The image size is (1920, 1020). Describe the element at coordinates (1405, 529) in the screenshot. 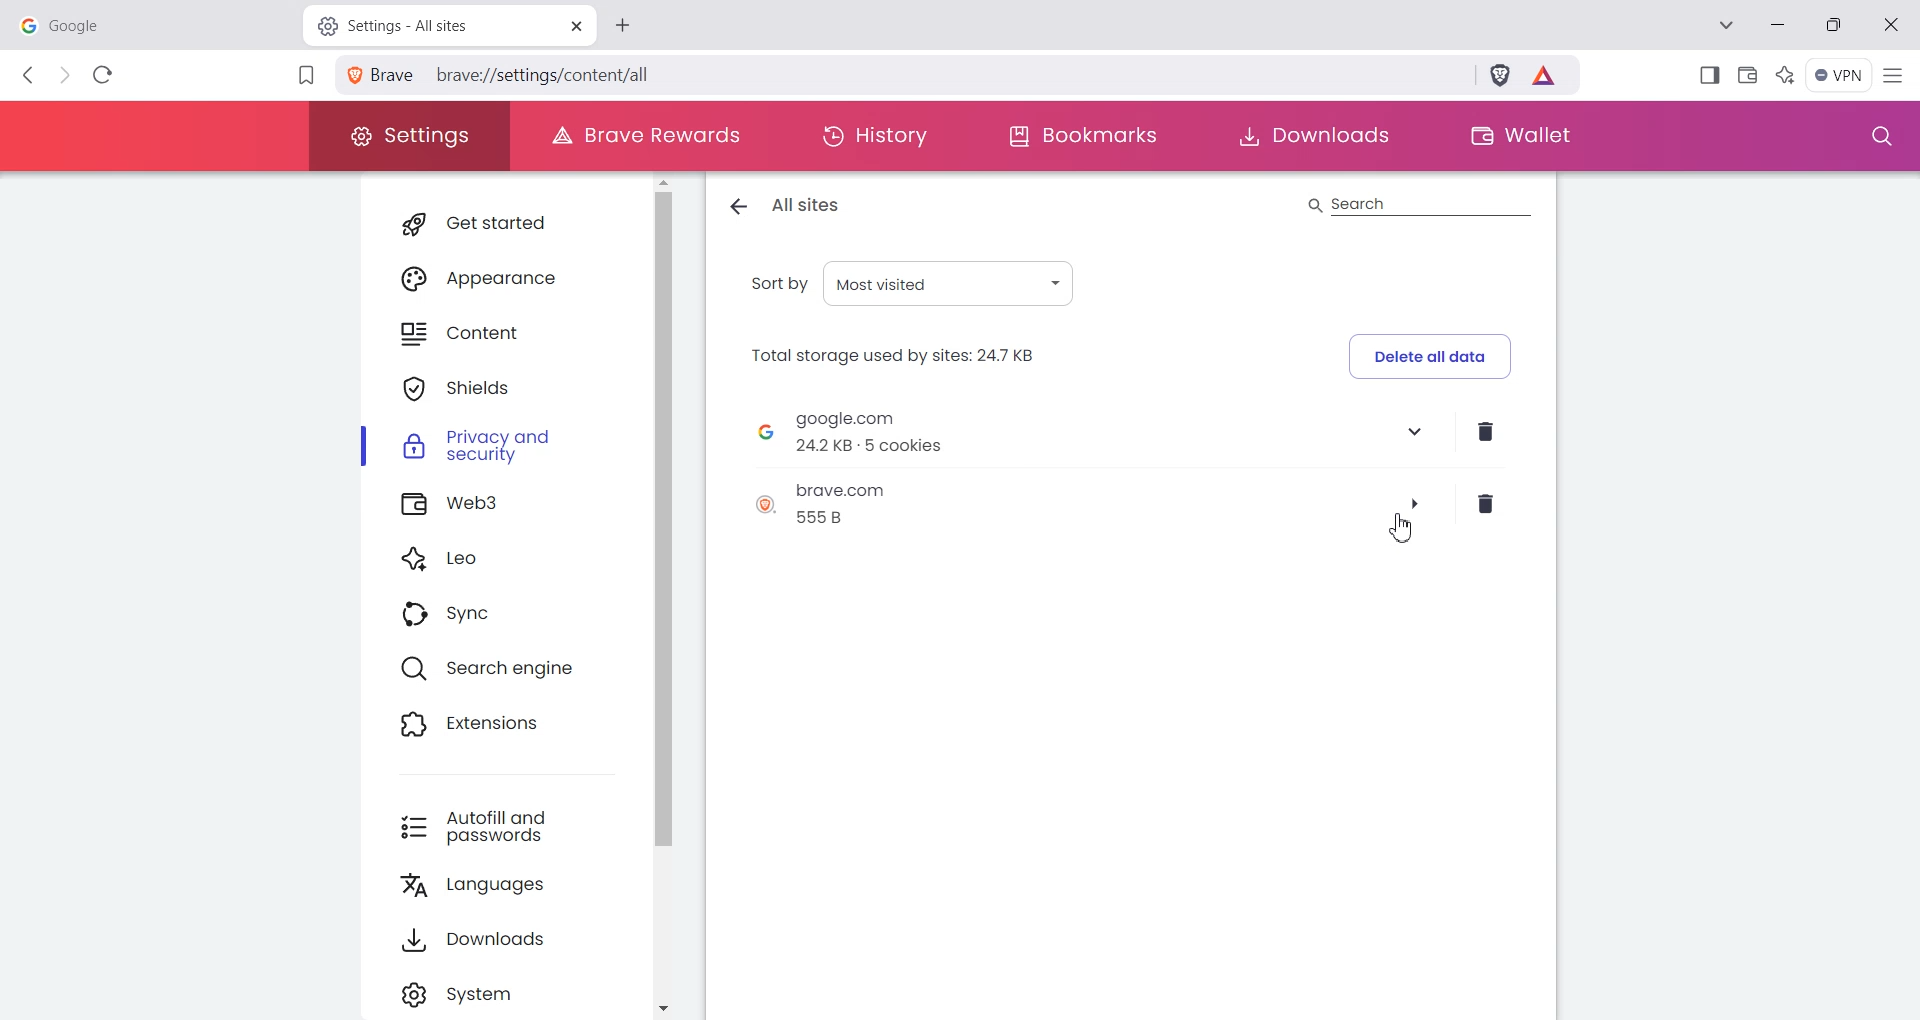

I see `Cursor` at that location.